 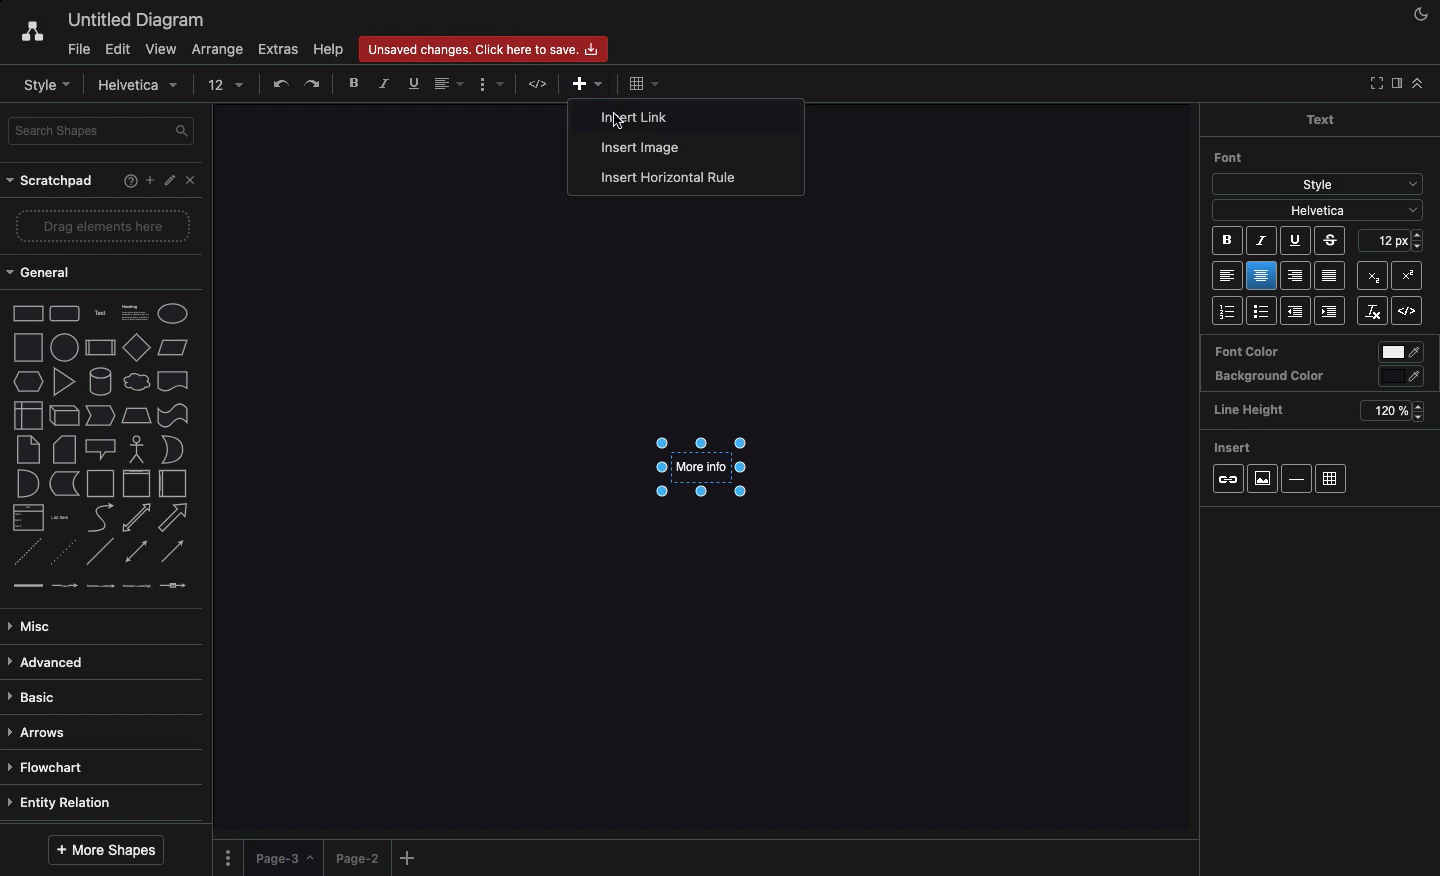 What do you see at coordinates (1390, 412) in the screenshot?
I see `120%` at bounding box center [1390, 412].